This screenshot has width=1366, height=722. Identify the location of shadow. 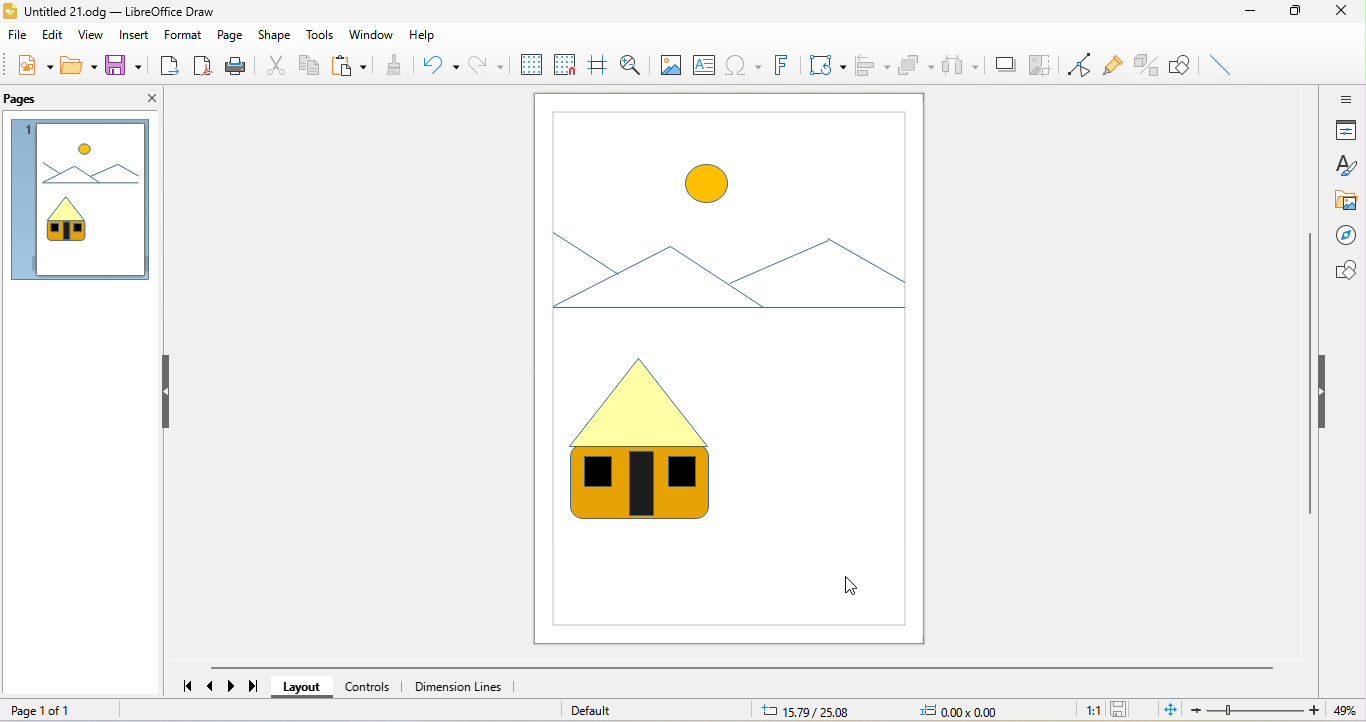
(1005, 65).